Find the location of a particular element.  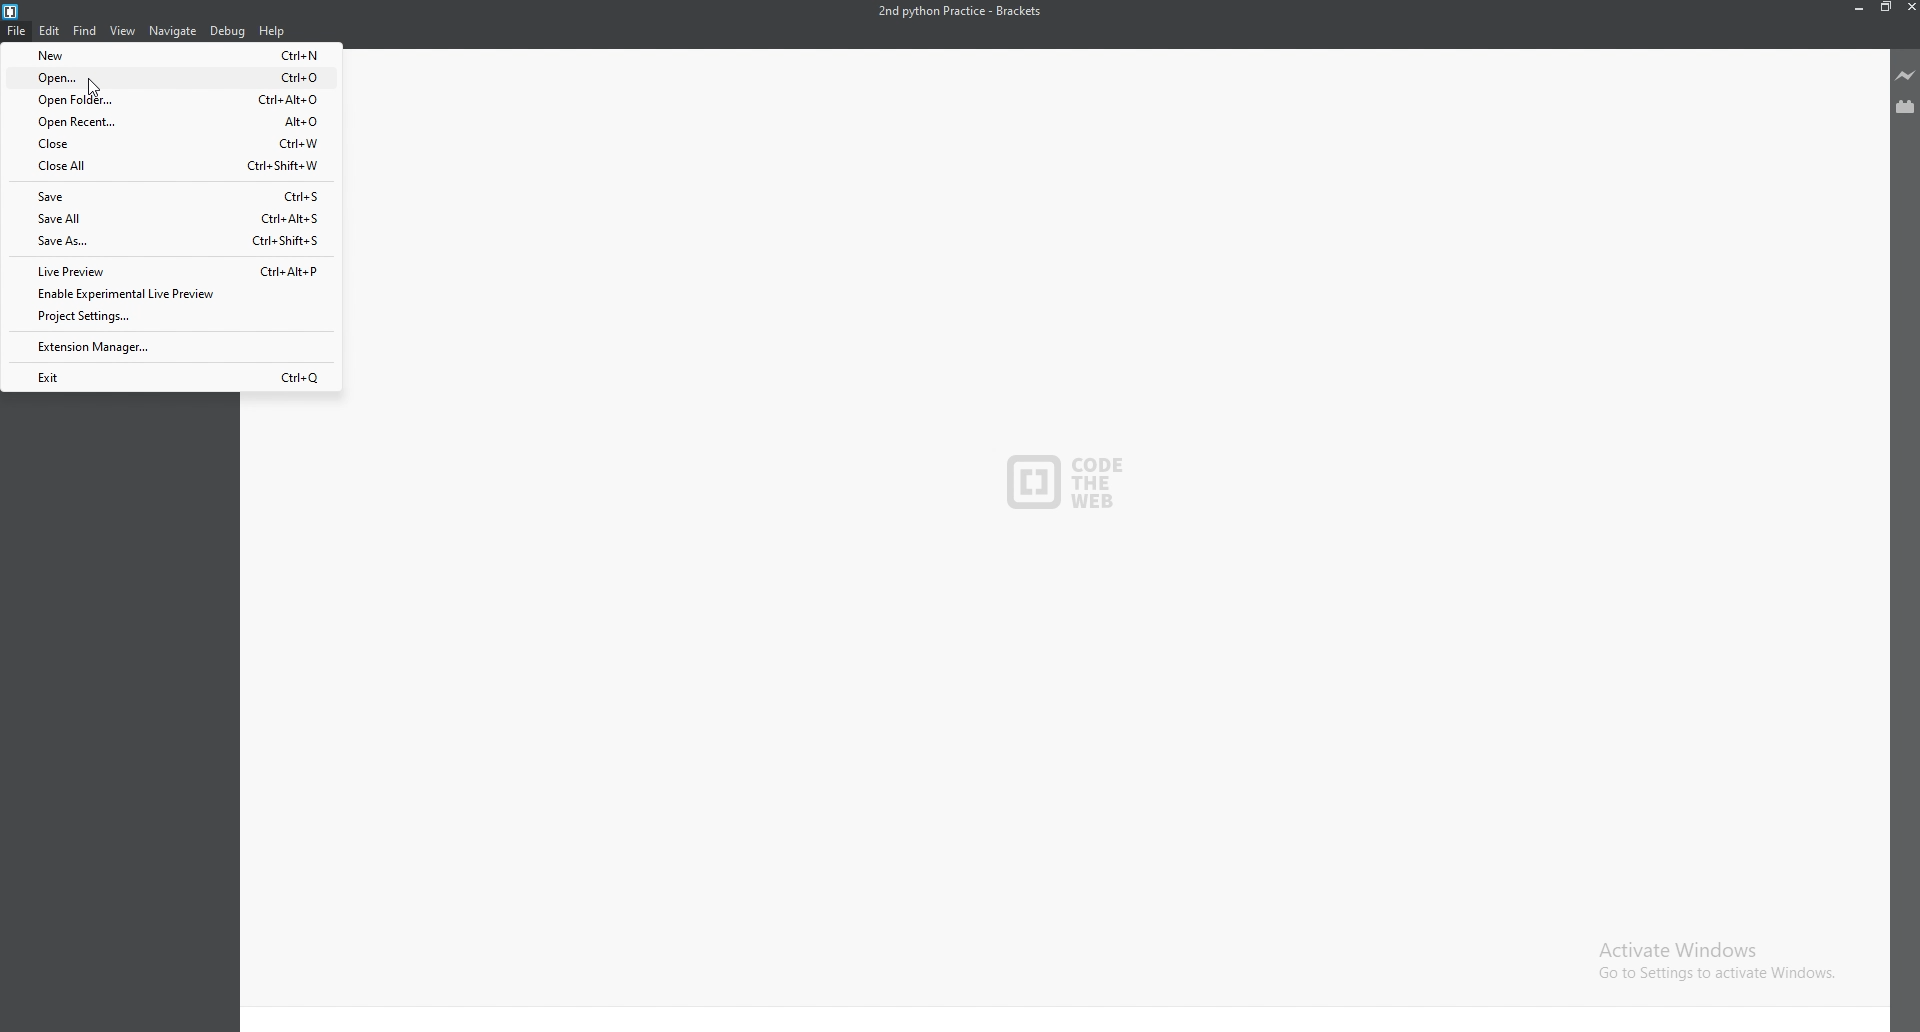

enable experimental live preview is located at coordinates (167, 294).